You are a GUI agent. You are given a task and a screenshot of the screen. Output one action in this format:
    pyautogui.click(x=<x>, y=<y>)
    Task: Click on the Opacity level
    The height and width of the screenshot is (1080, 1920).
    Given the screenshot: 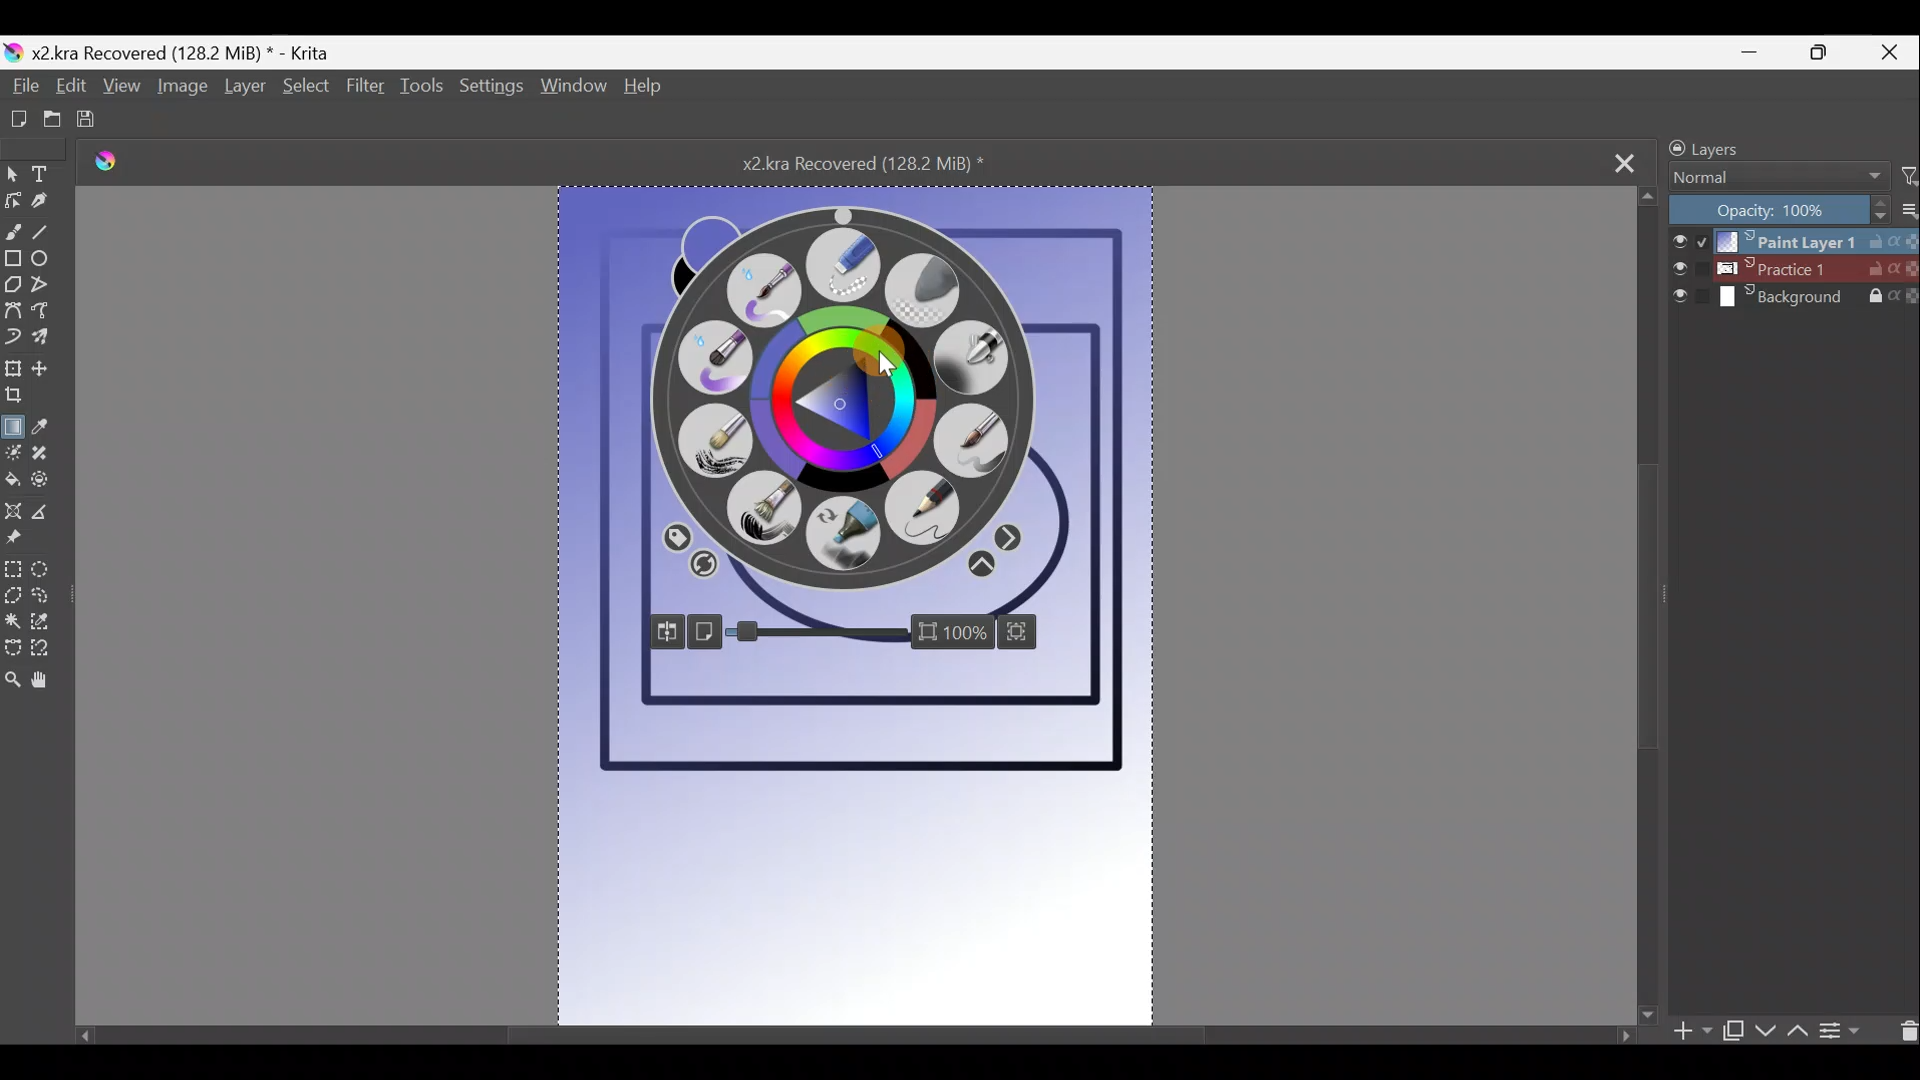 What is the action you would take?
    pyautogui.click(x=1792, y=209)
    